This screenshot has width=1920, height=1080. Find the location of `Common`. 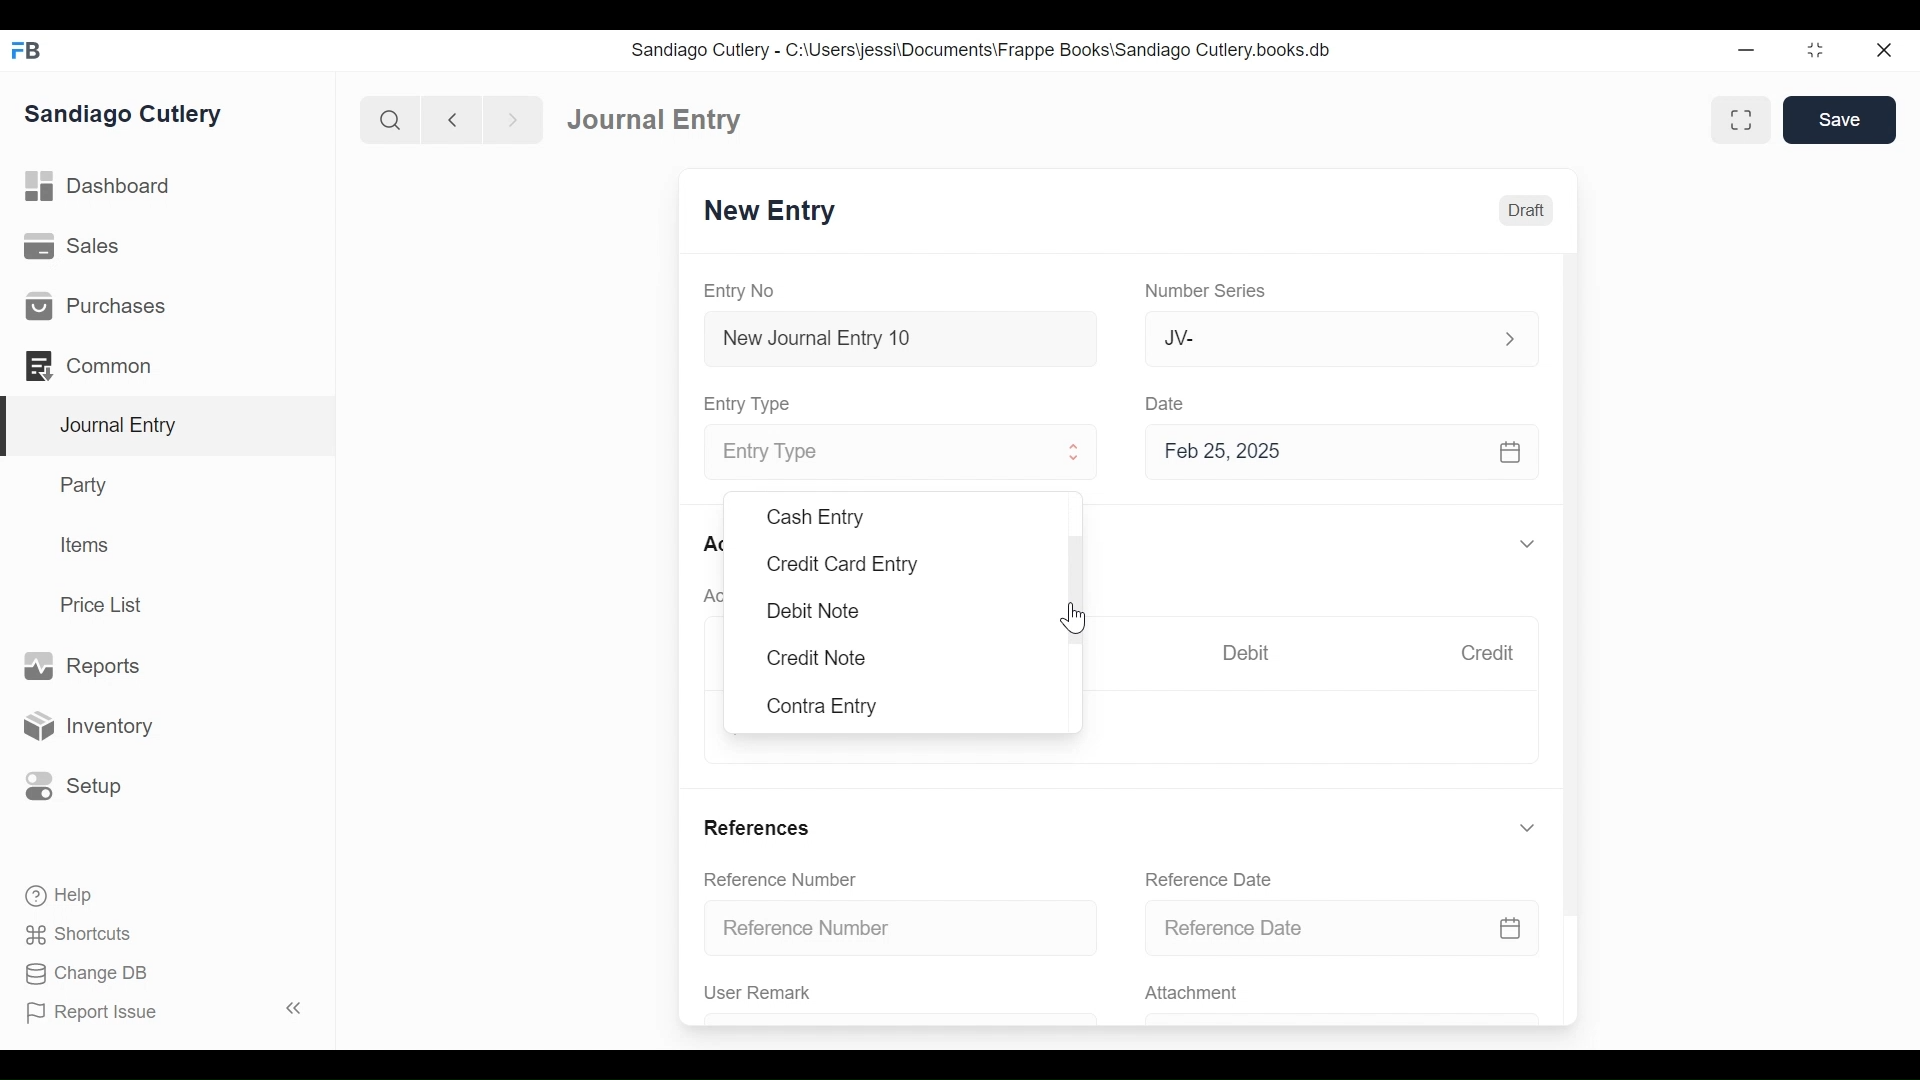

Common is located at coordinates (90, 364).